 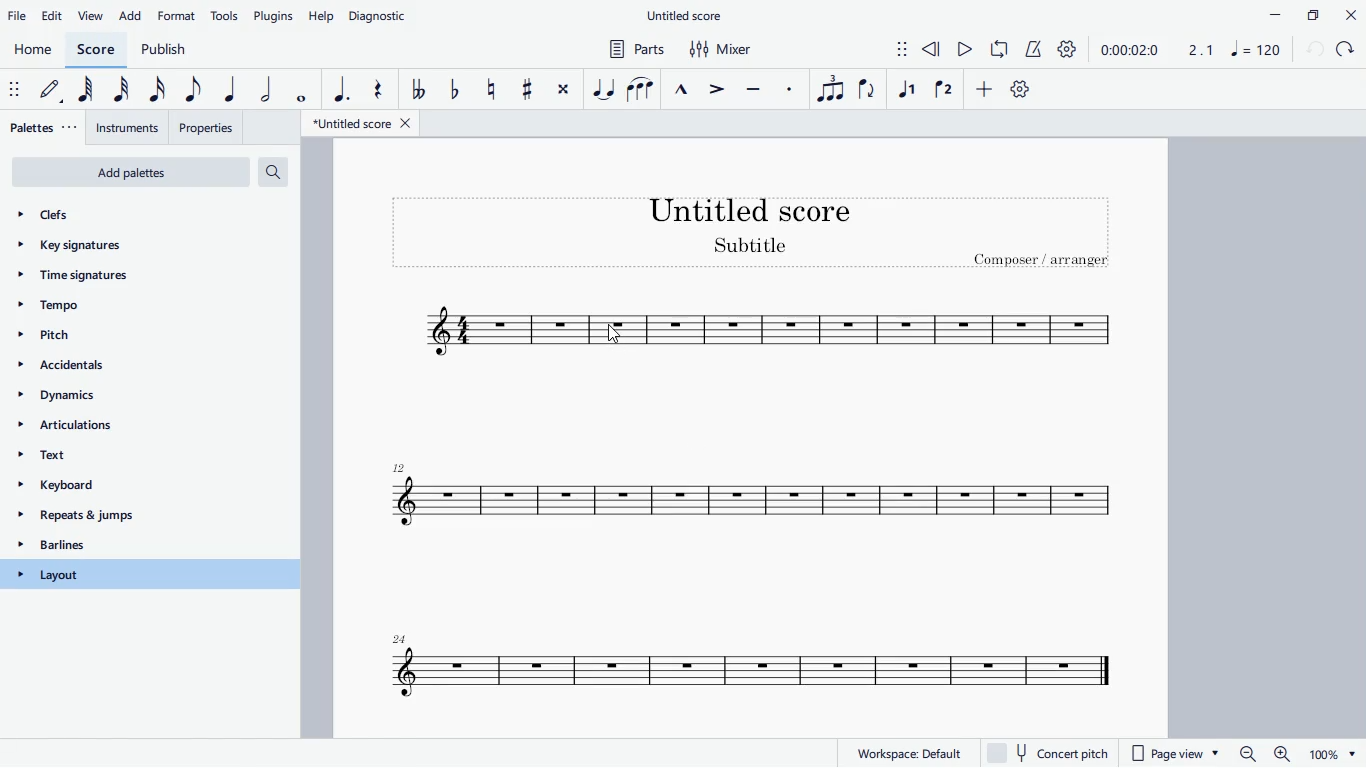 What do you see at coordinates (208, 126) in the screenshot?
I see `properties` at bounding box center [208, 126].